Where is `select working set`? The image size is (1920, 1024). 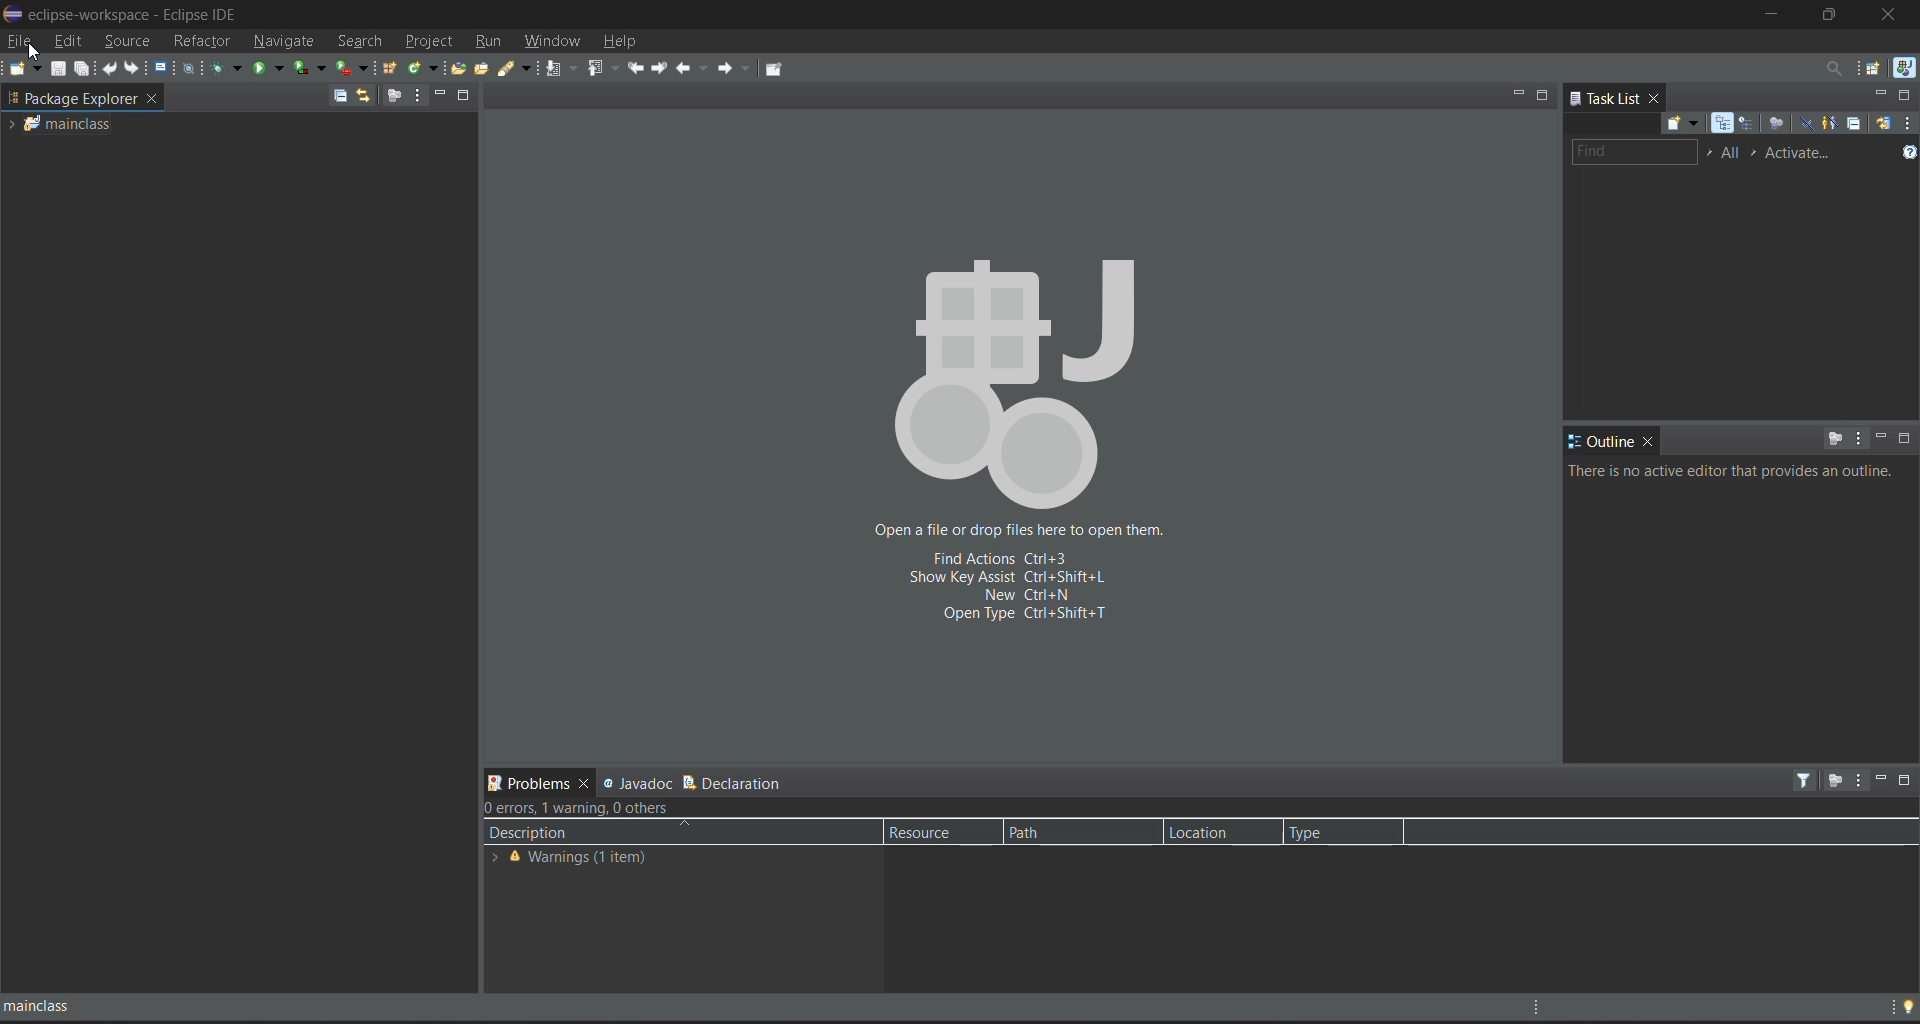
select working set is located at coordinates (1709, 152).